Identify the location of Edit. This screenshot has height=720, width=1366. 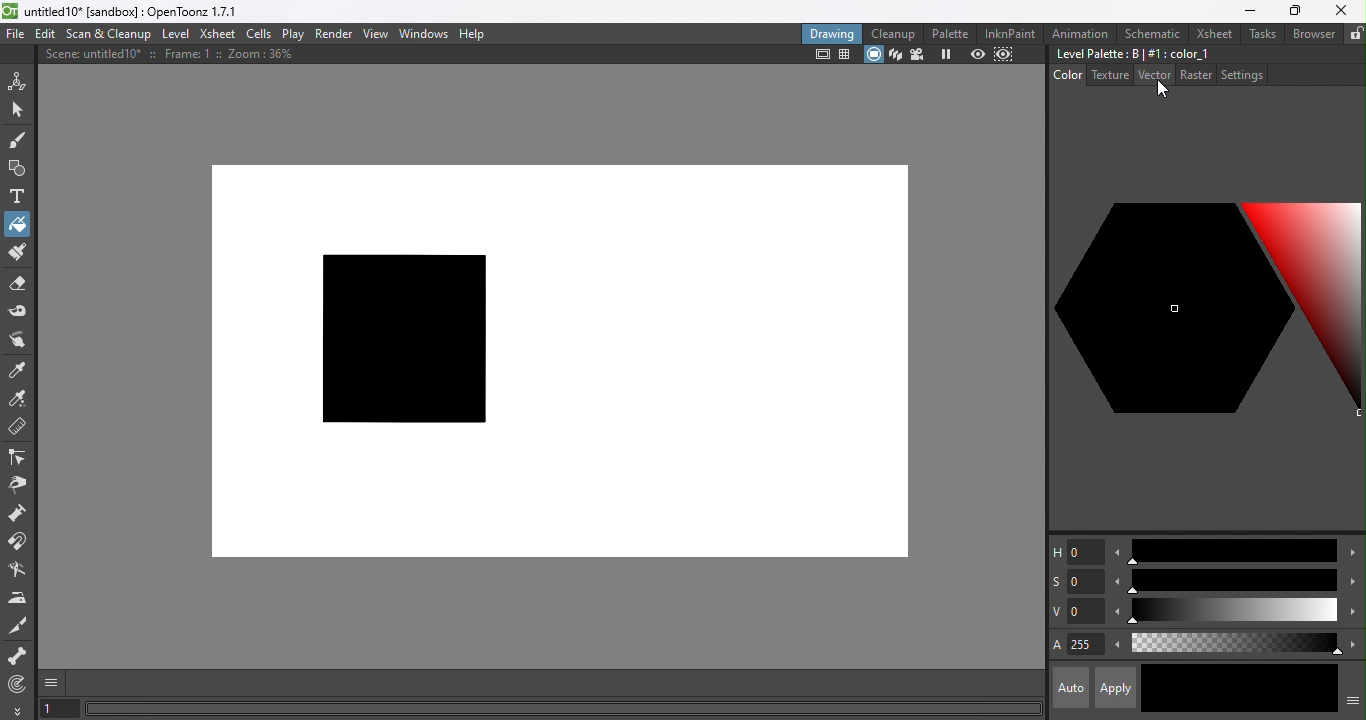
(43, 35).